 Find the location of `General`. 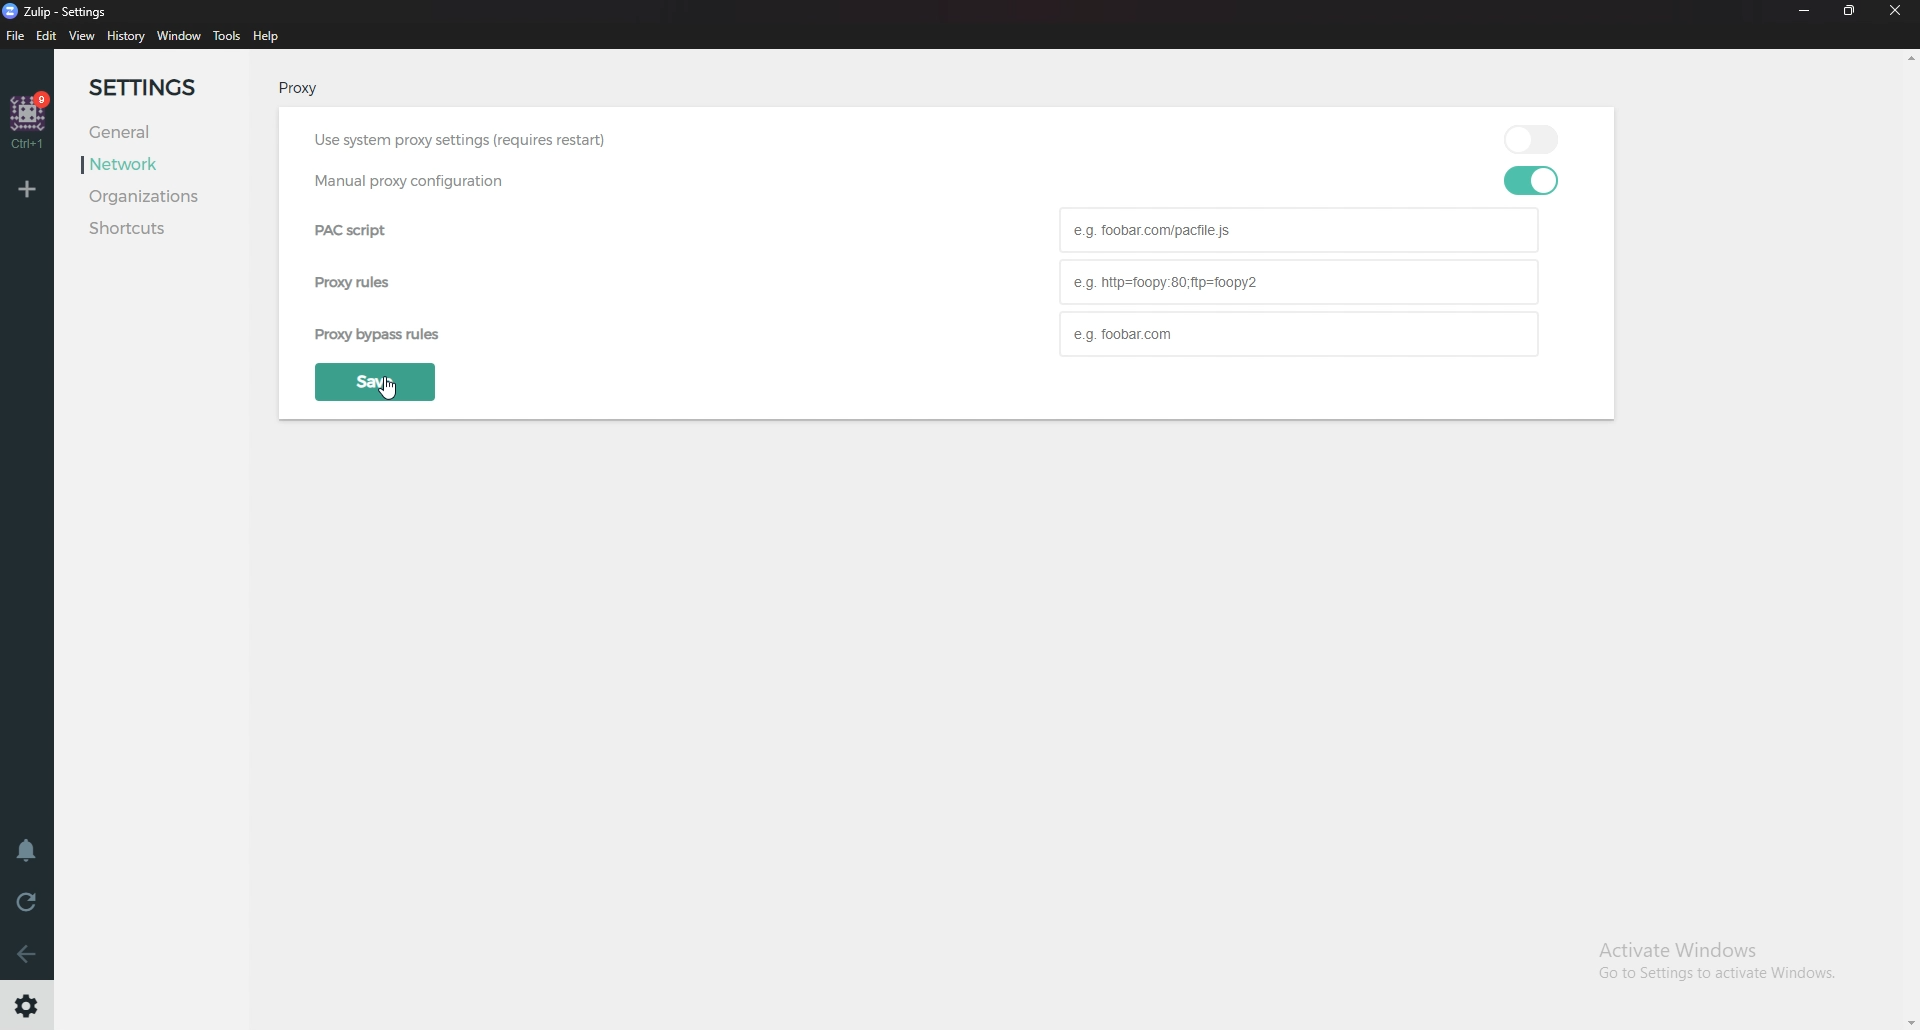

General is located at coordinates (134, 133).